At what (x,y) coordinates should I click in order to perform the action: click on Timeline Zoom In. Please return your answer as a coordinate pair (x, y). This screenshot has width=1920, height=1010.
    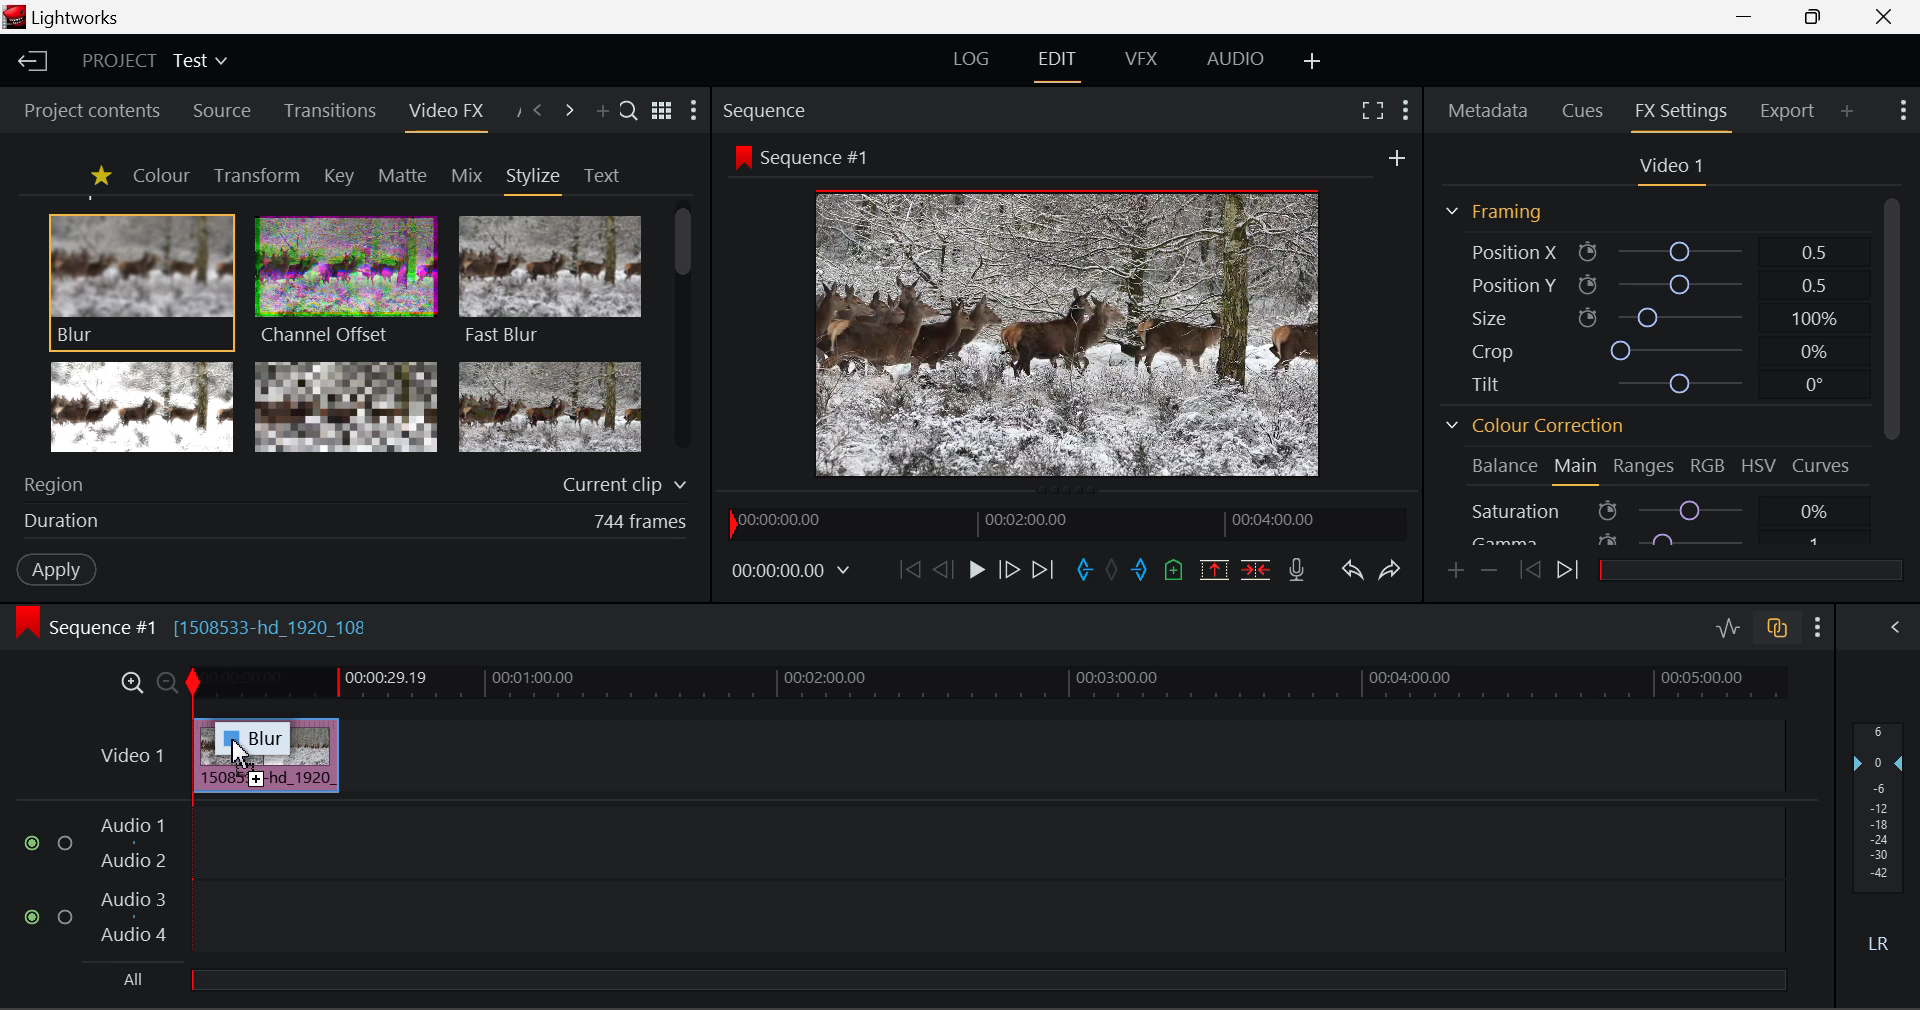
    Looking at the image, I should click on (131, 683).